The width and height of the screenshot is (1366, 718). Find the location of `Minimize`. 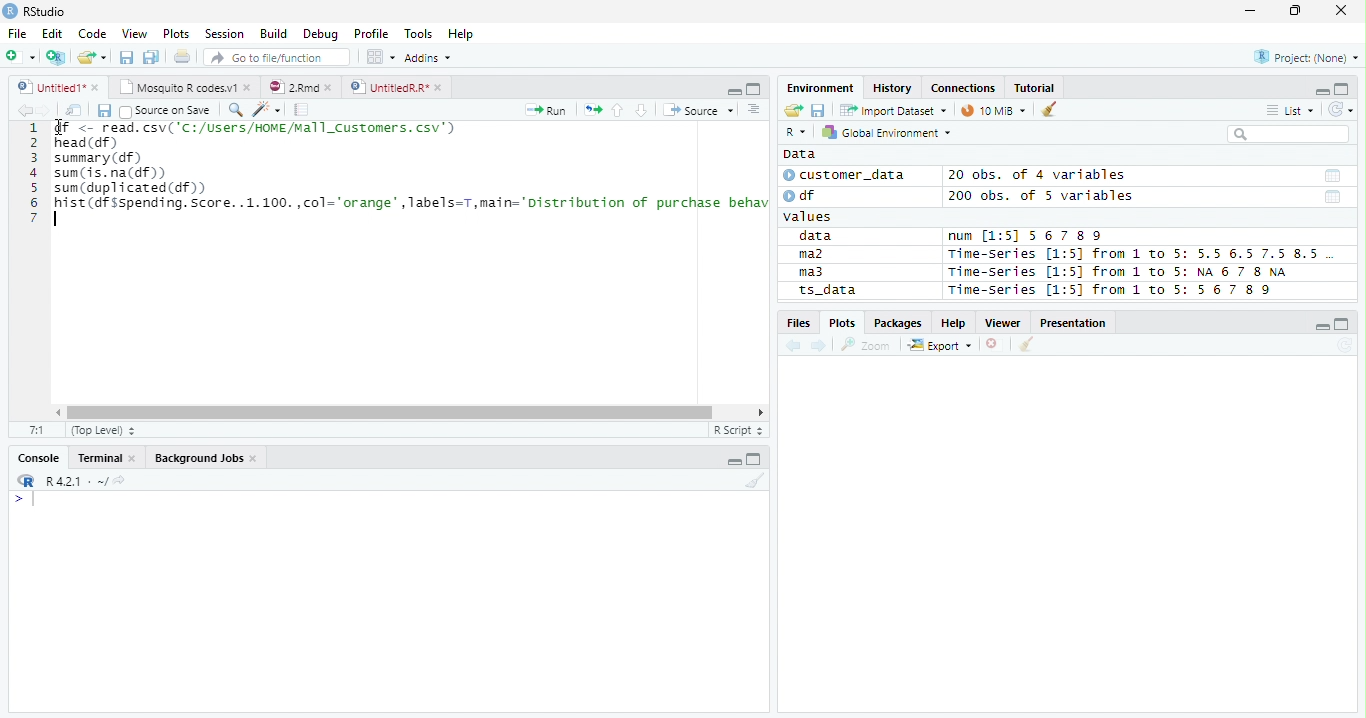

Minimize is located at coordinates (732, 90).